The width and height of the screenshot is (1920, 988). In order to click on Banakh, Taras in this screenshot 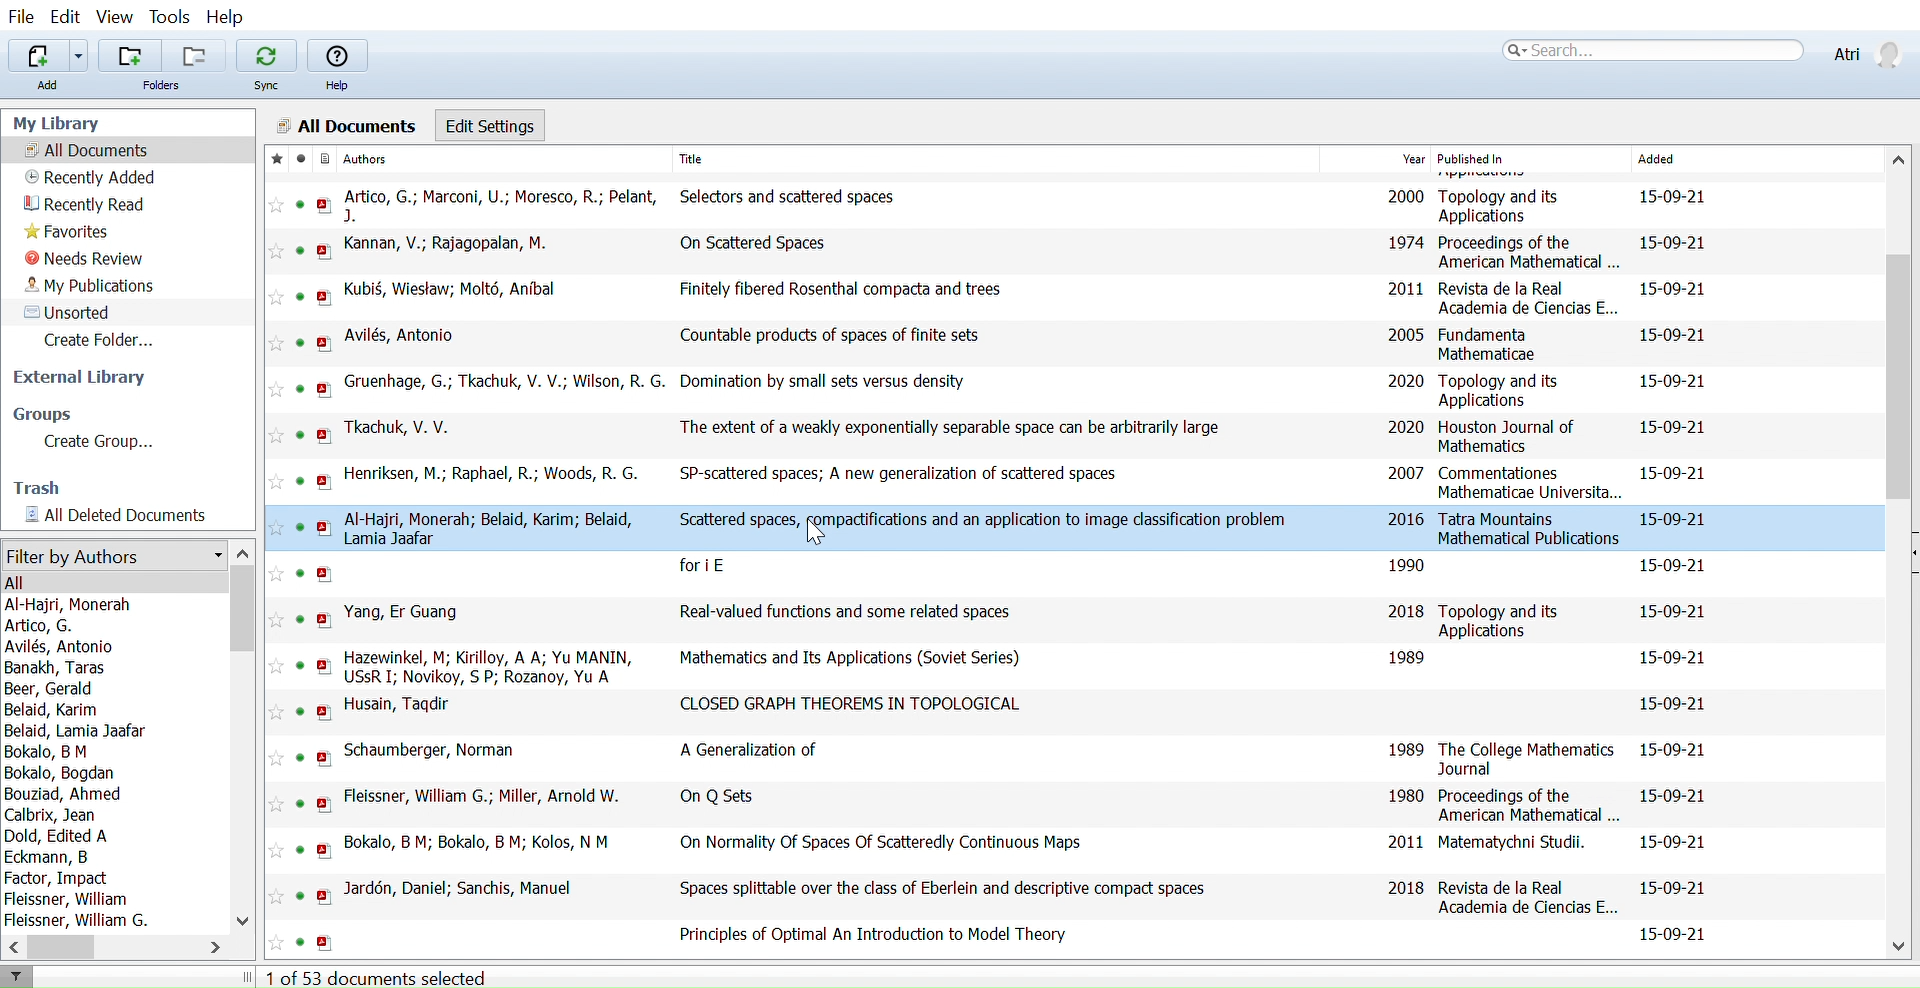, I will do `click(56, 669)`.